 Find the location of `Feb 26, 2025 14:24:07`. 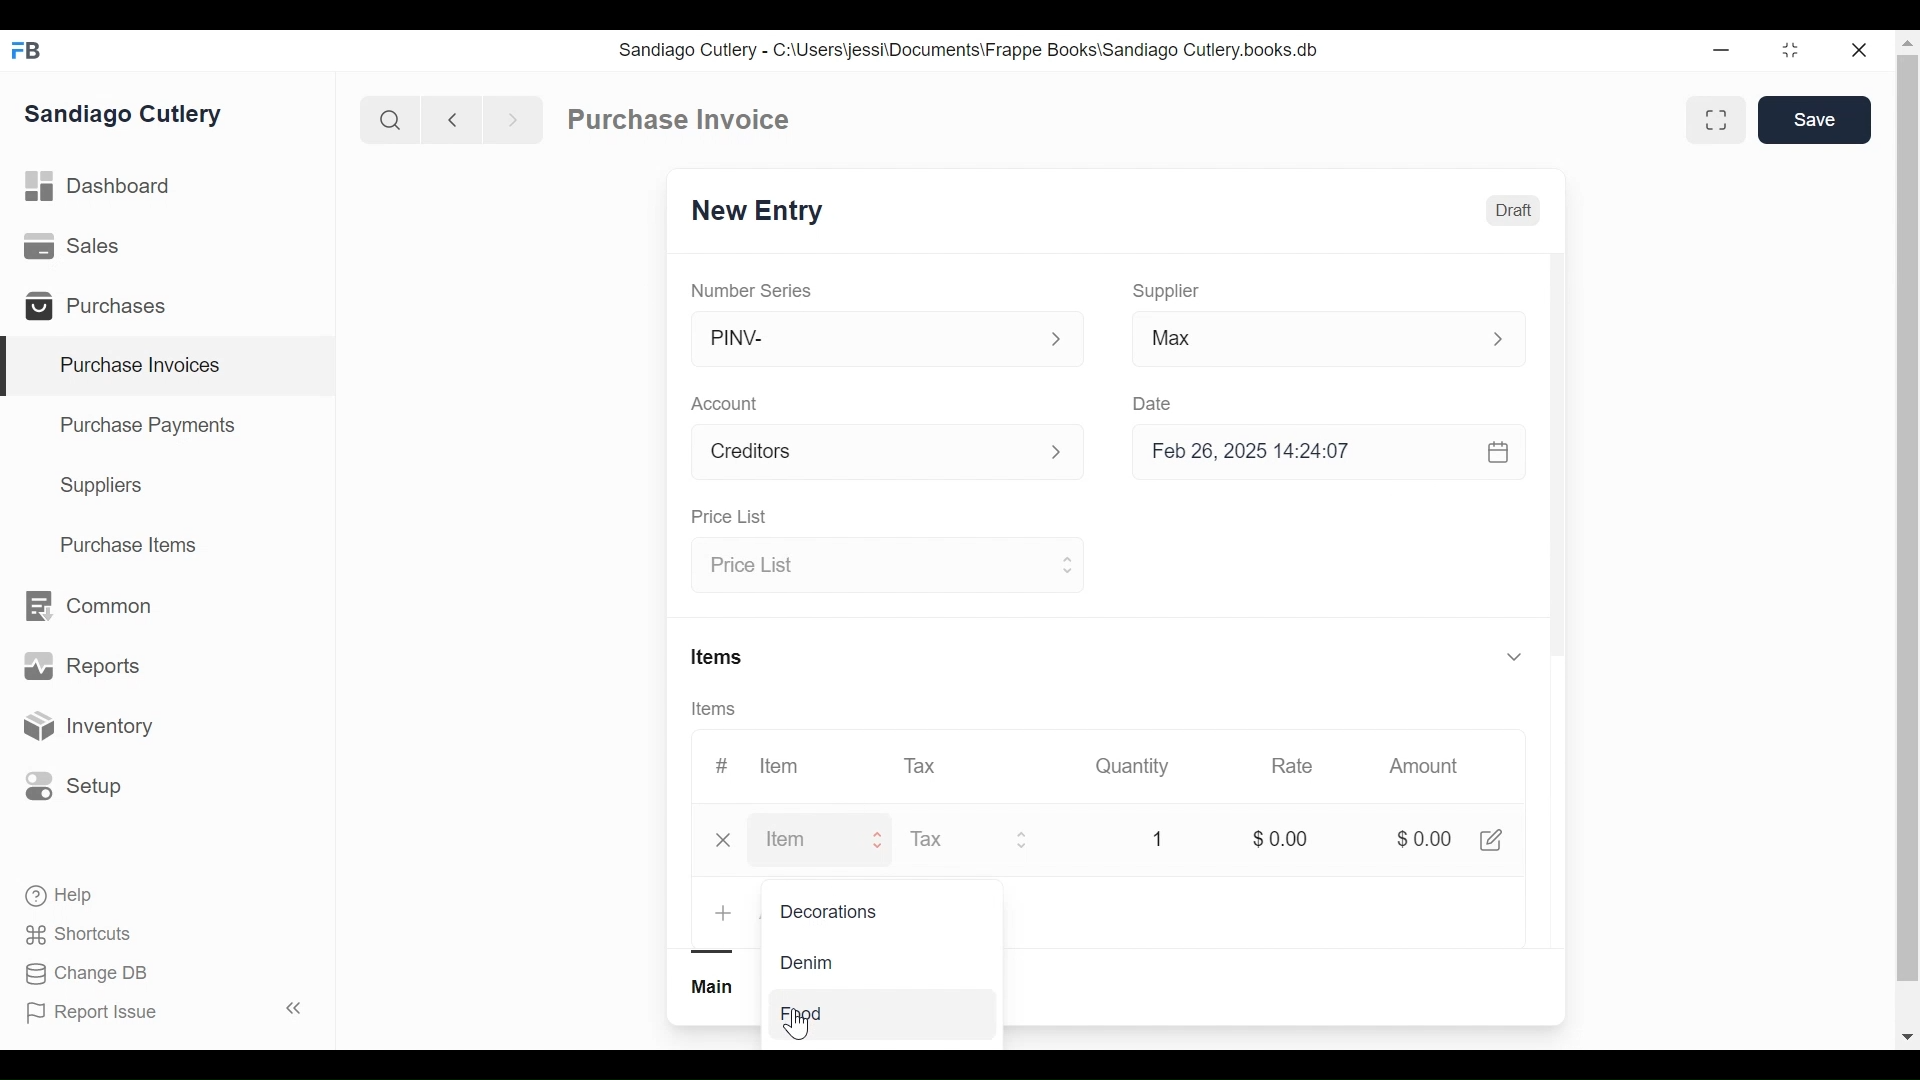

Feb 26, 2025 14:24:07 is located at coordinates (1320, 451).